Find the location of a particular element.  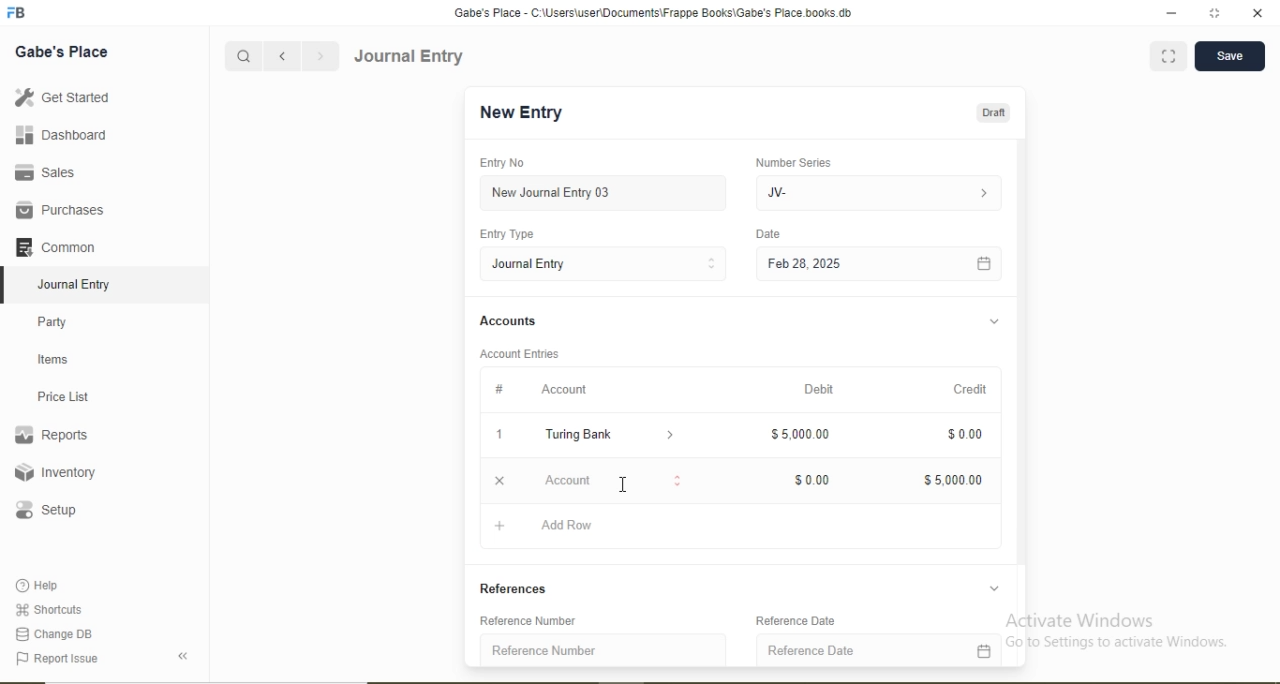

Setup is located at coordinates (45, 510).